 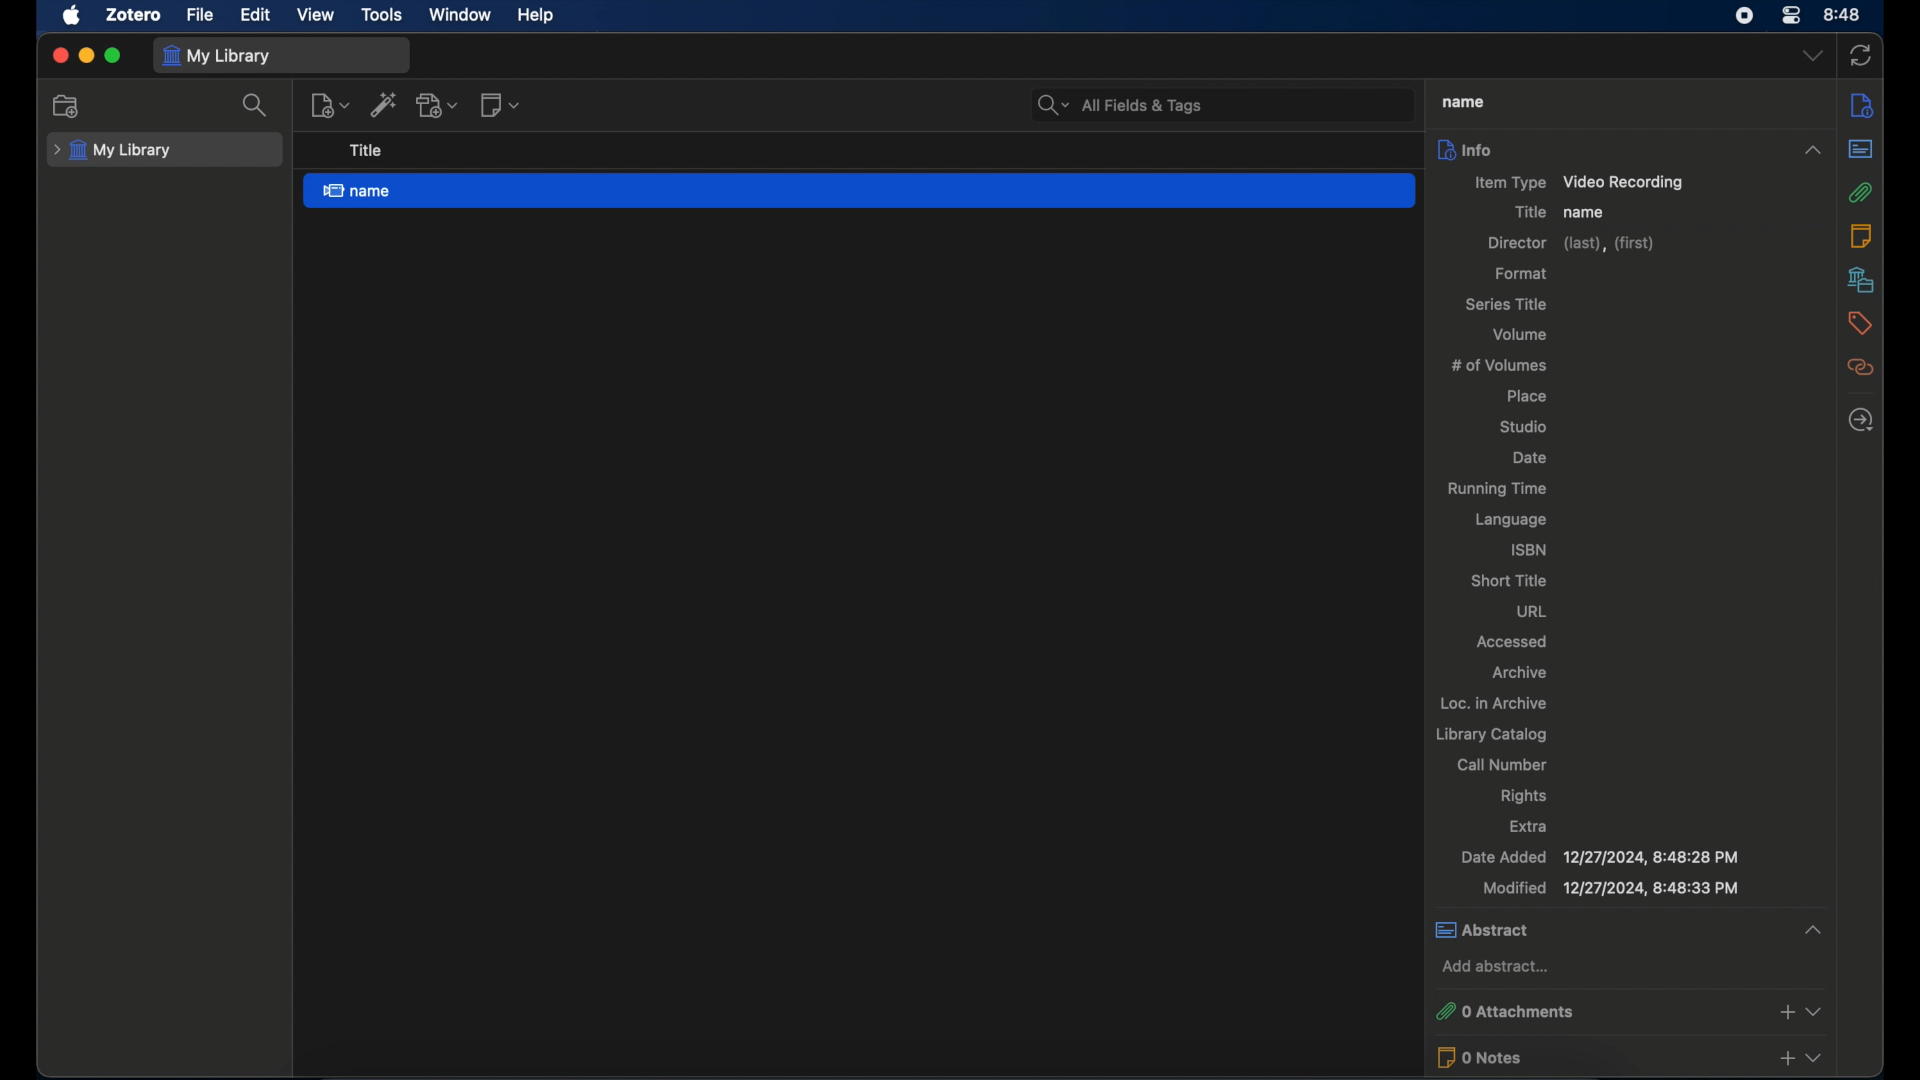 What do you see at coordinates (1631, 149) in the screenshot?
I see `info` at bounding box center [1631, 149].